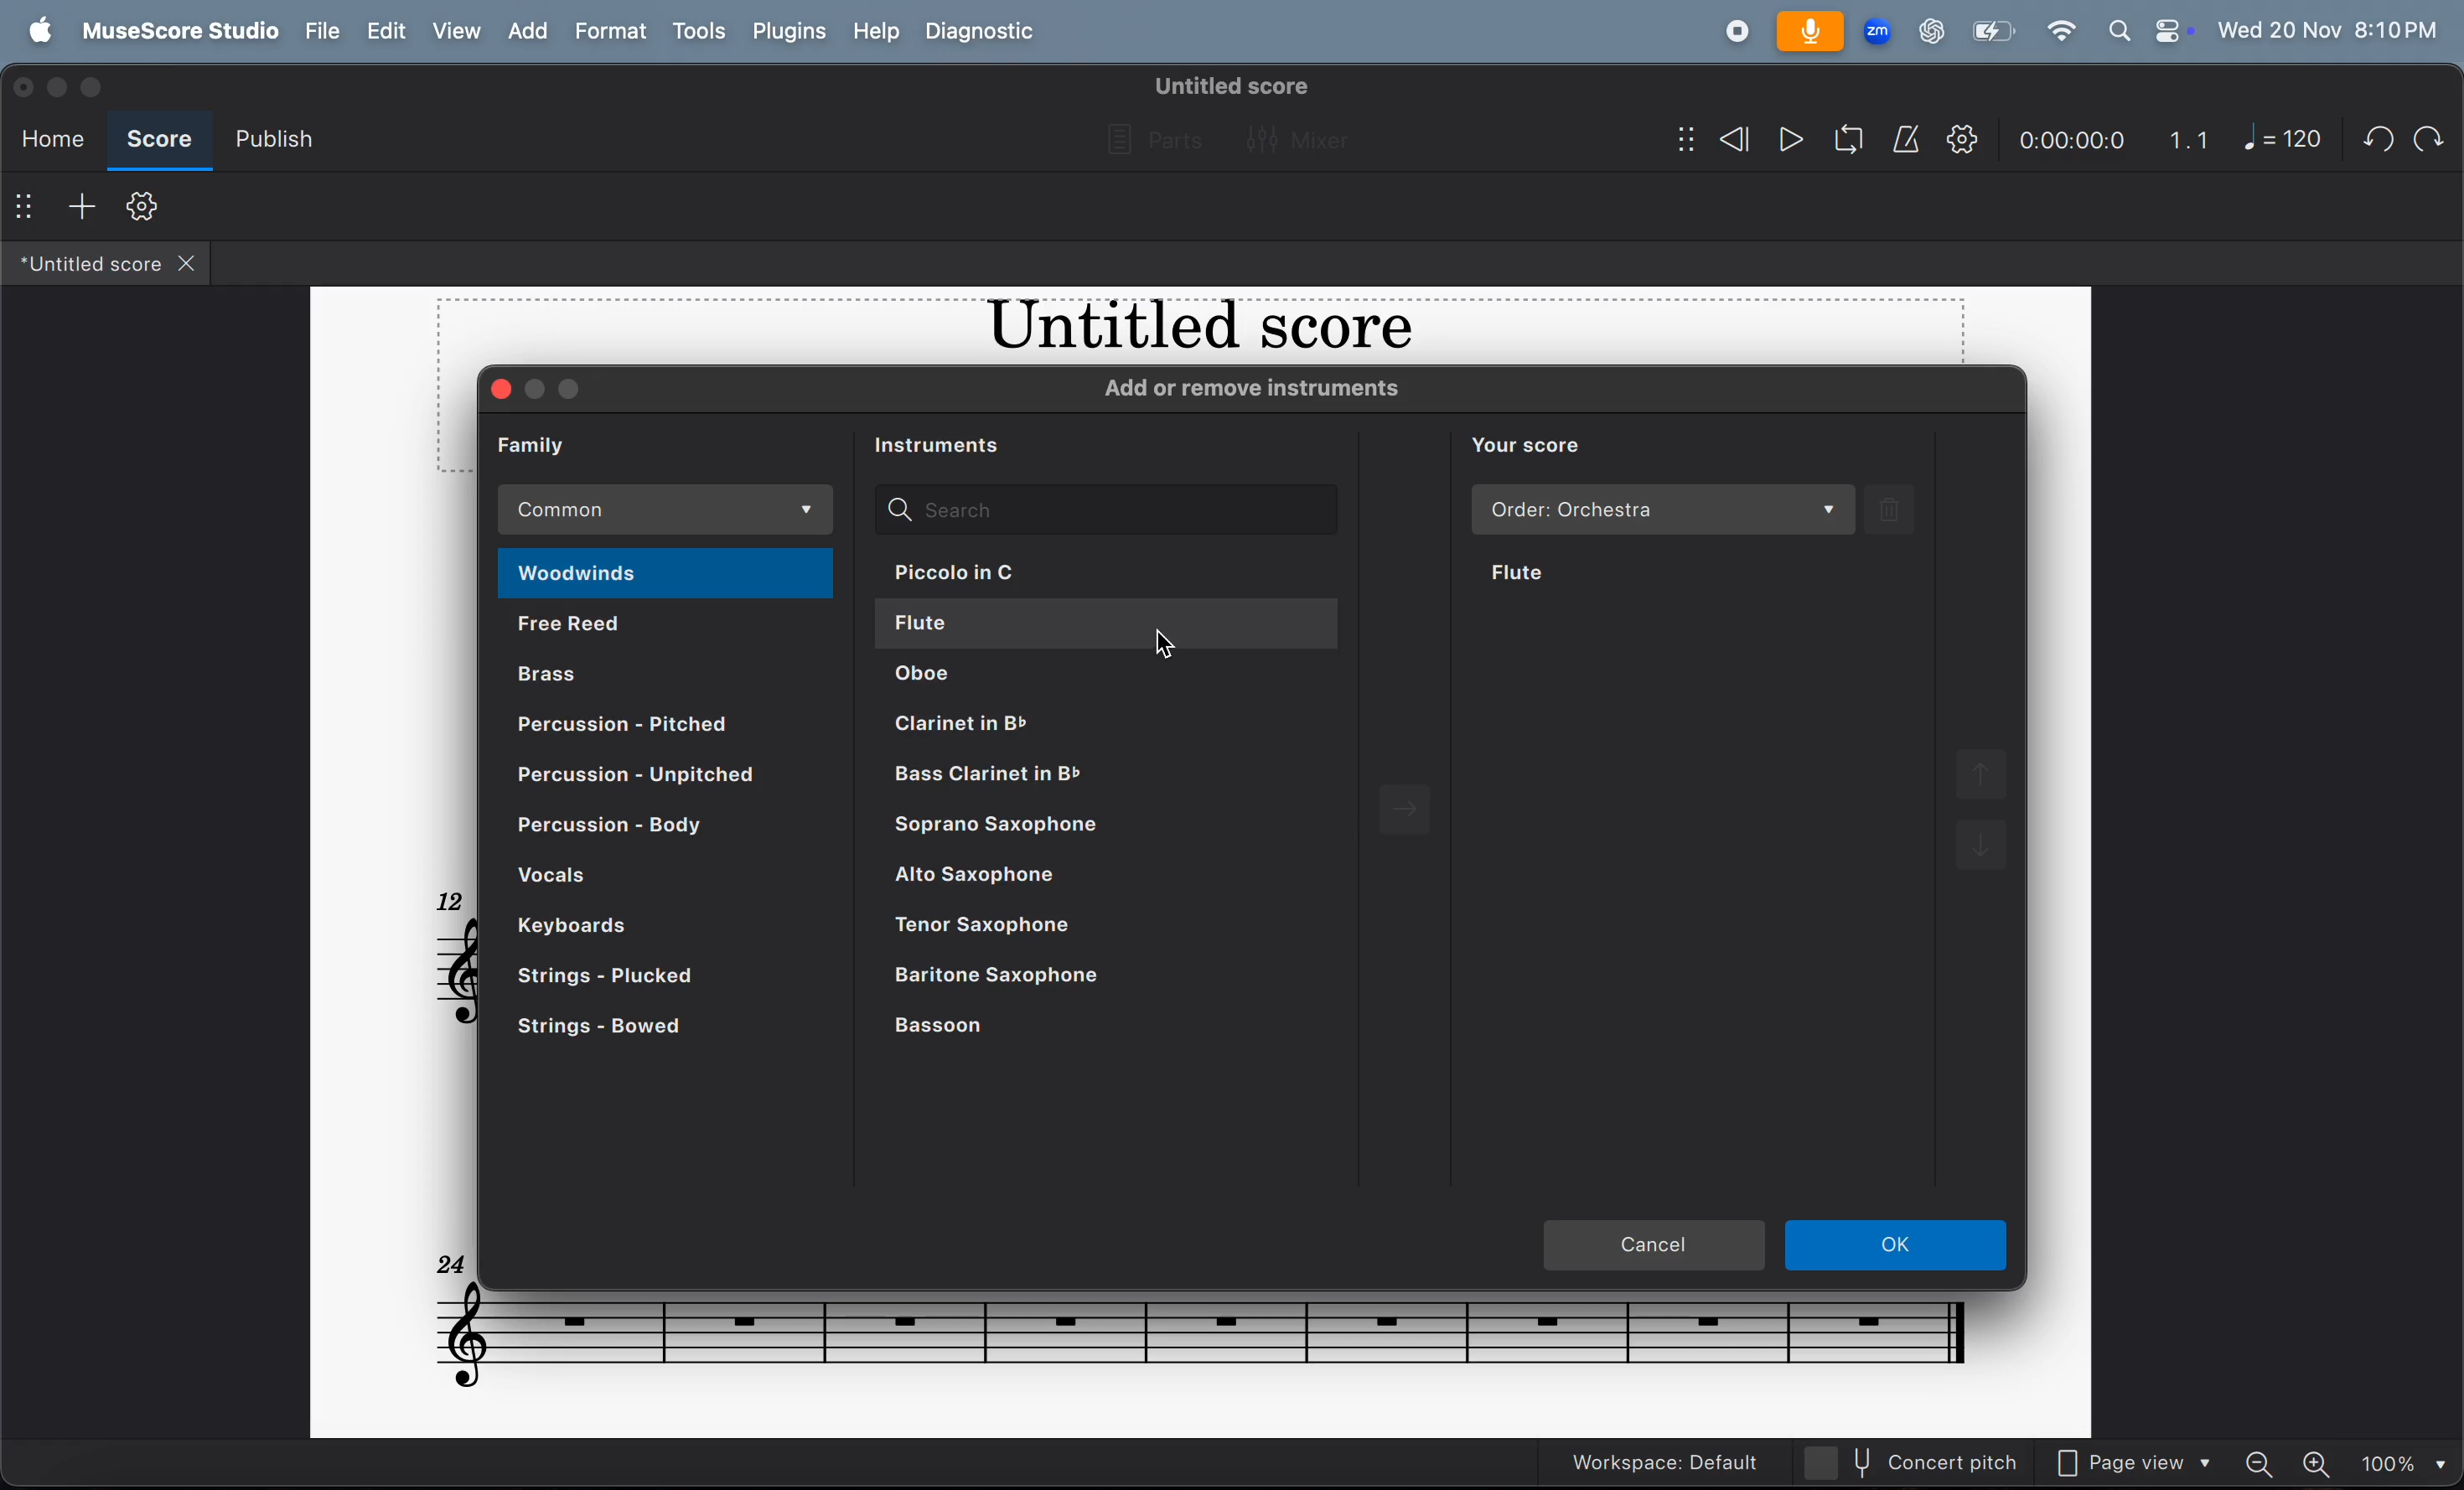  What do you see at coordinates (1898, 1243) in the screenshot?
I see `ok` at bounding box center [1898, 1243].